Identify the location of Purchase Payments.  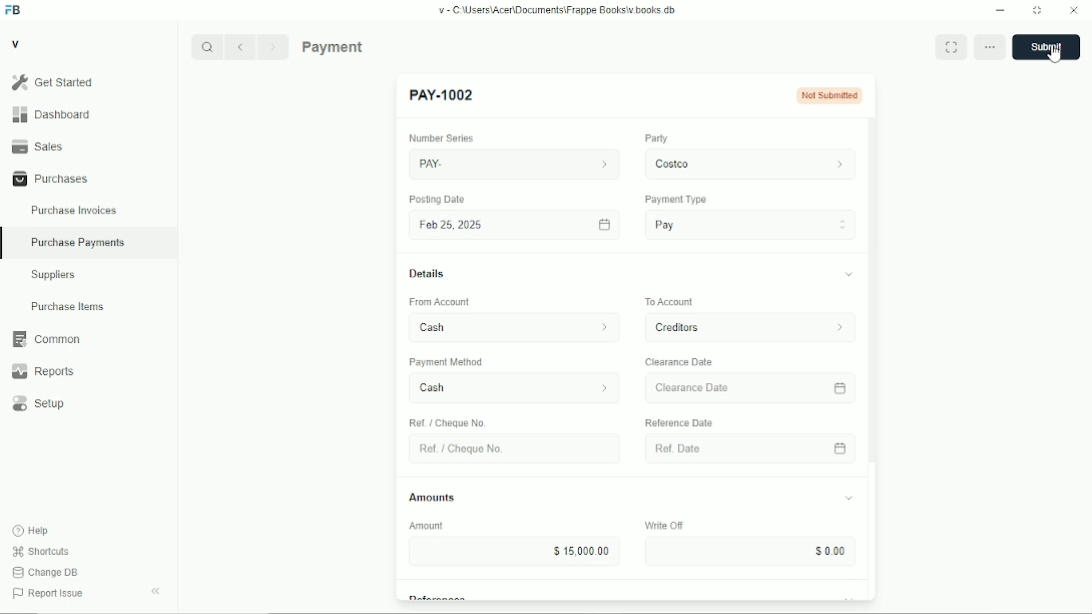
(372, 46).